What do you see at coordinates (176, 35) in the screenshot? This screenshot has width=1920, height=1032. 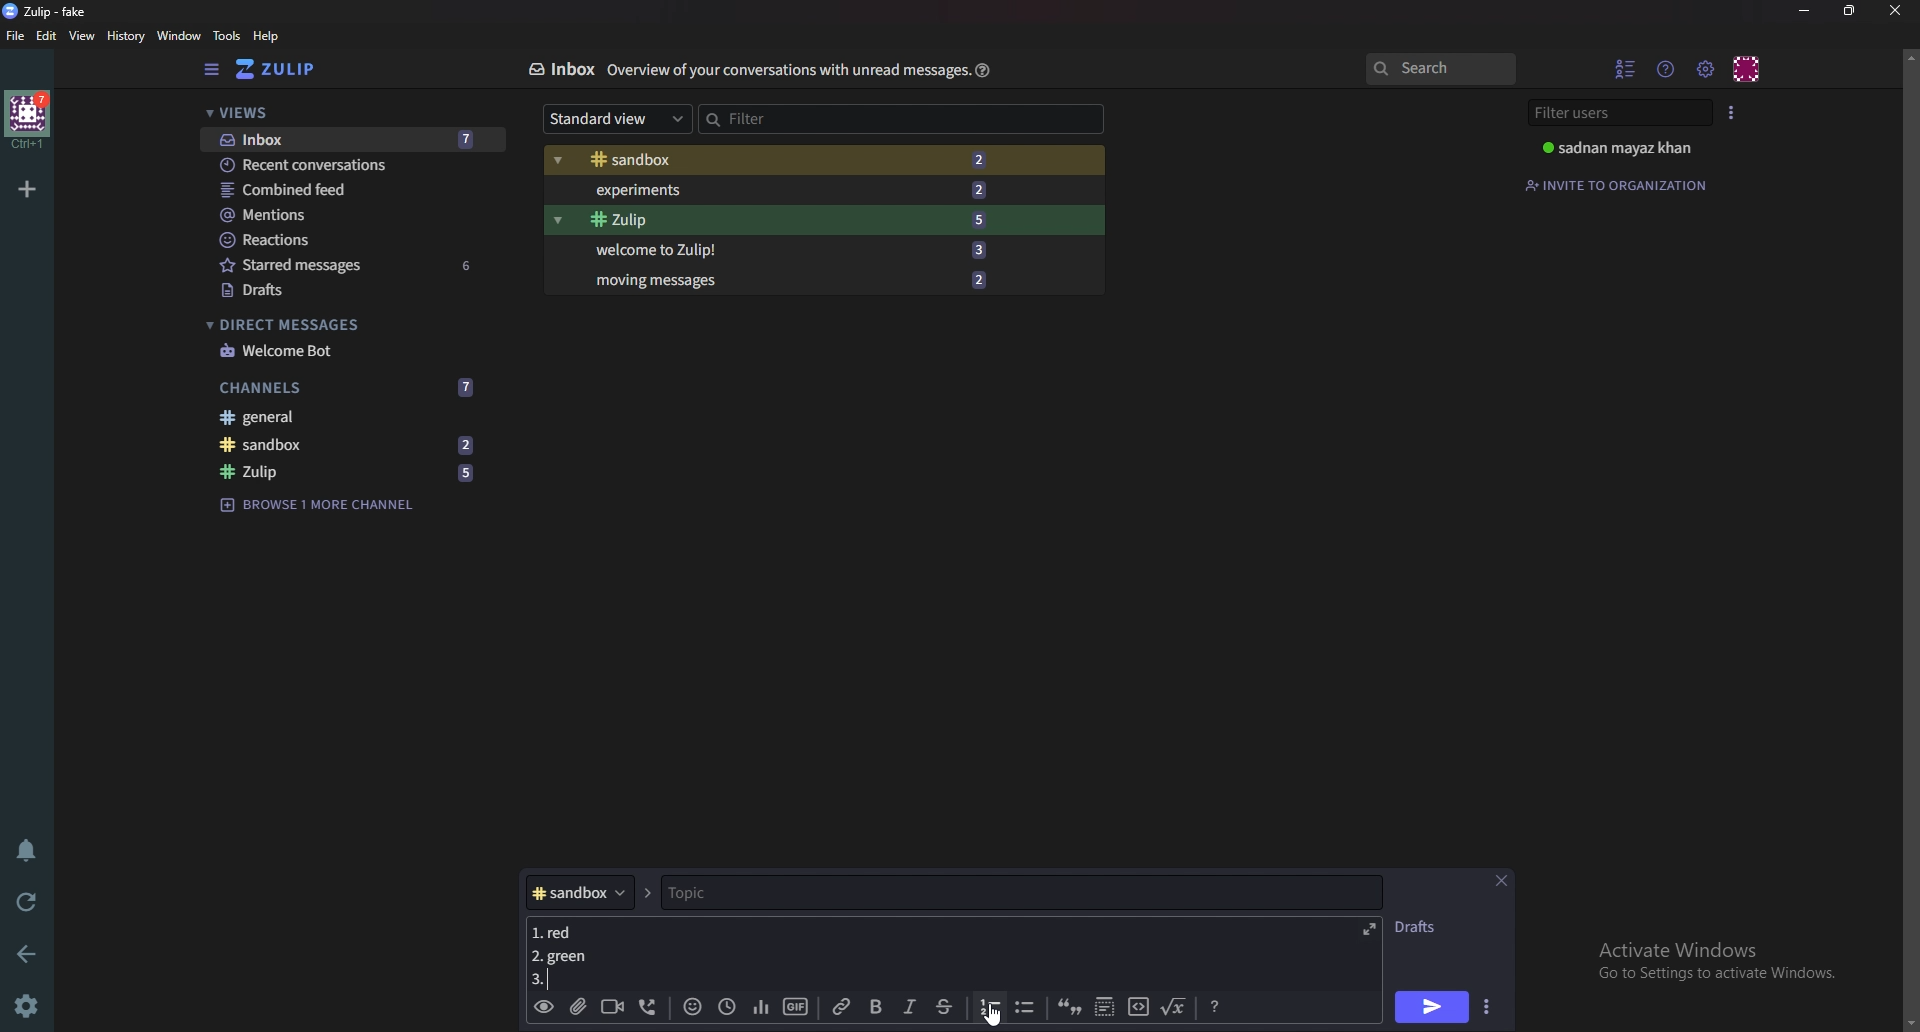 I see `Window` at bounding box center [176, 35].